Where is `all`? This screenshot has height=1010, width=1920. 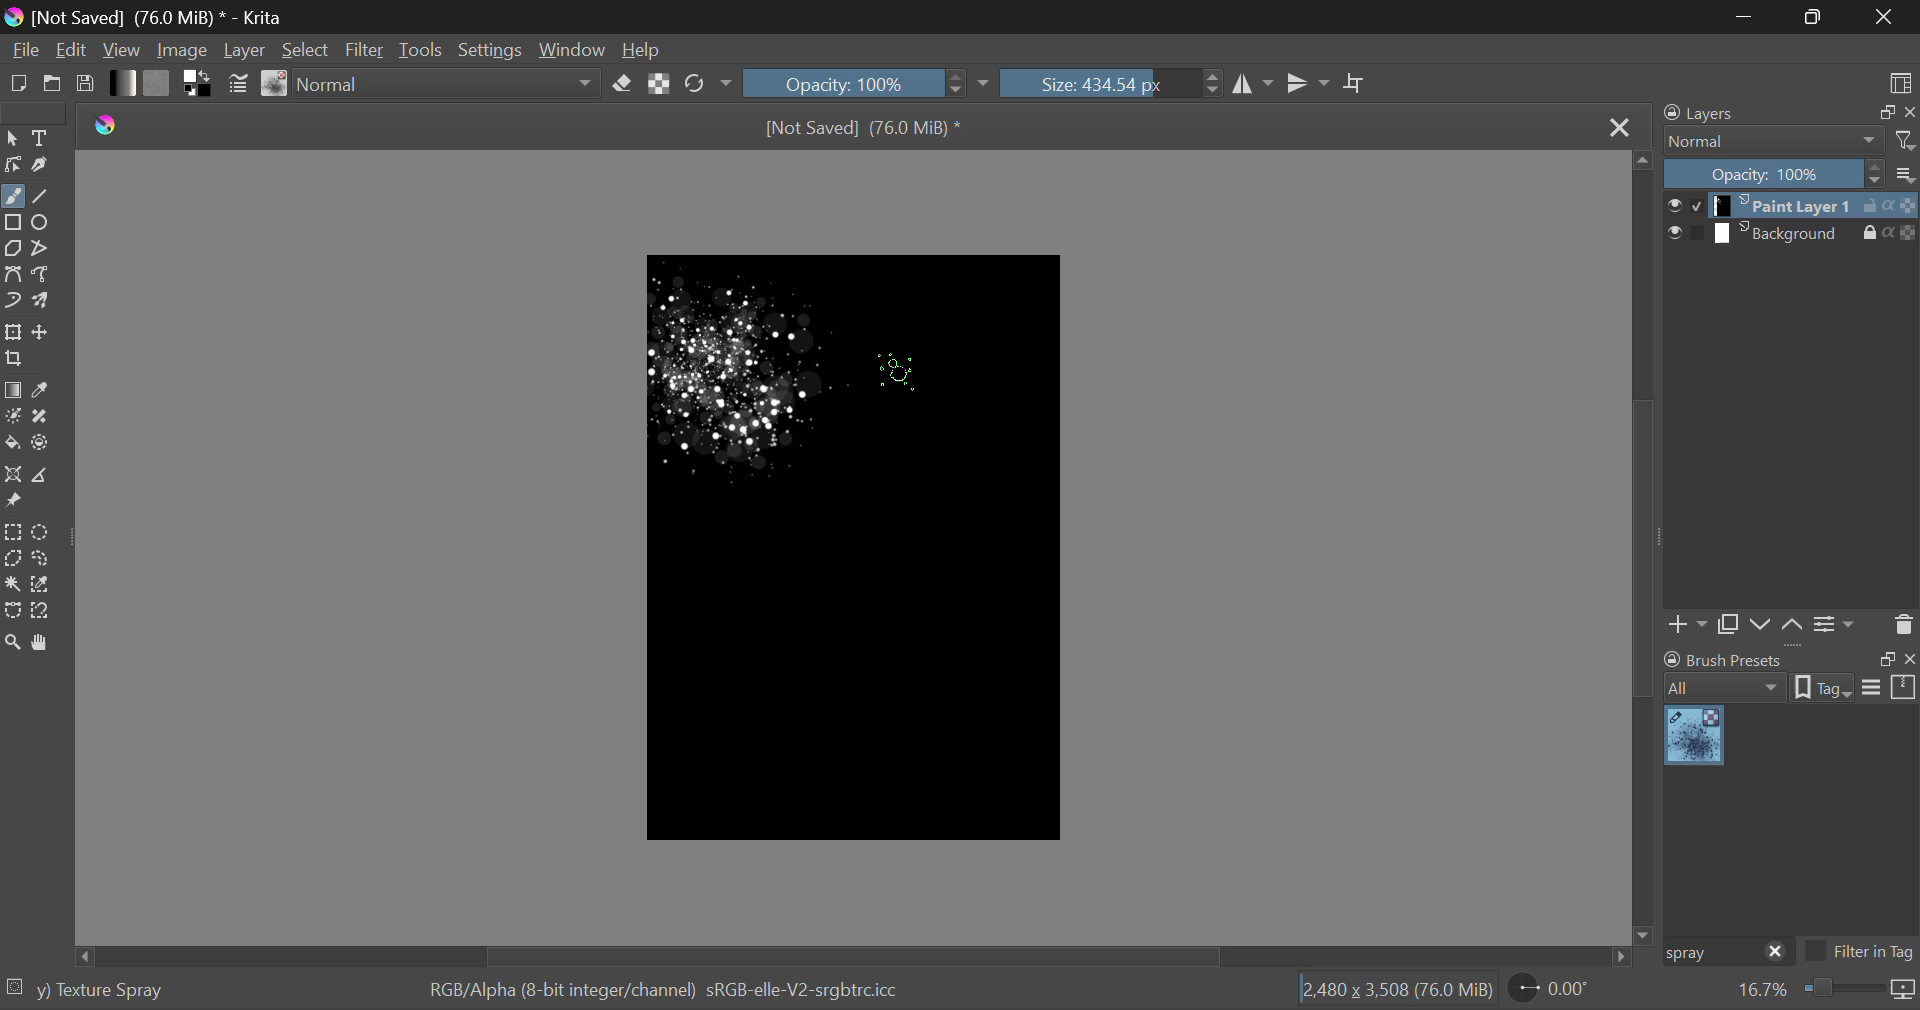
all is located at coordinates (1727, 688).